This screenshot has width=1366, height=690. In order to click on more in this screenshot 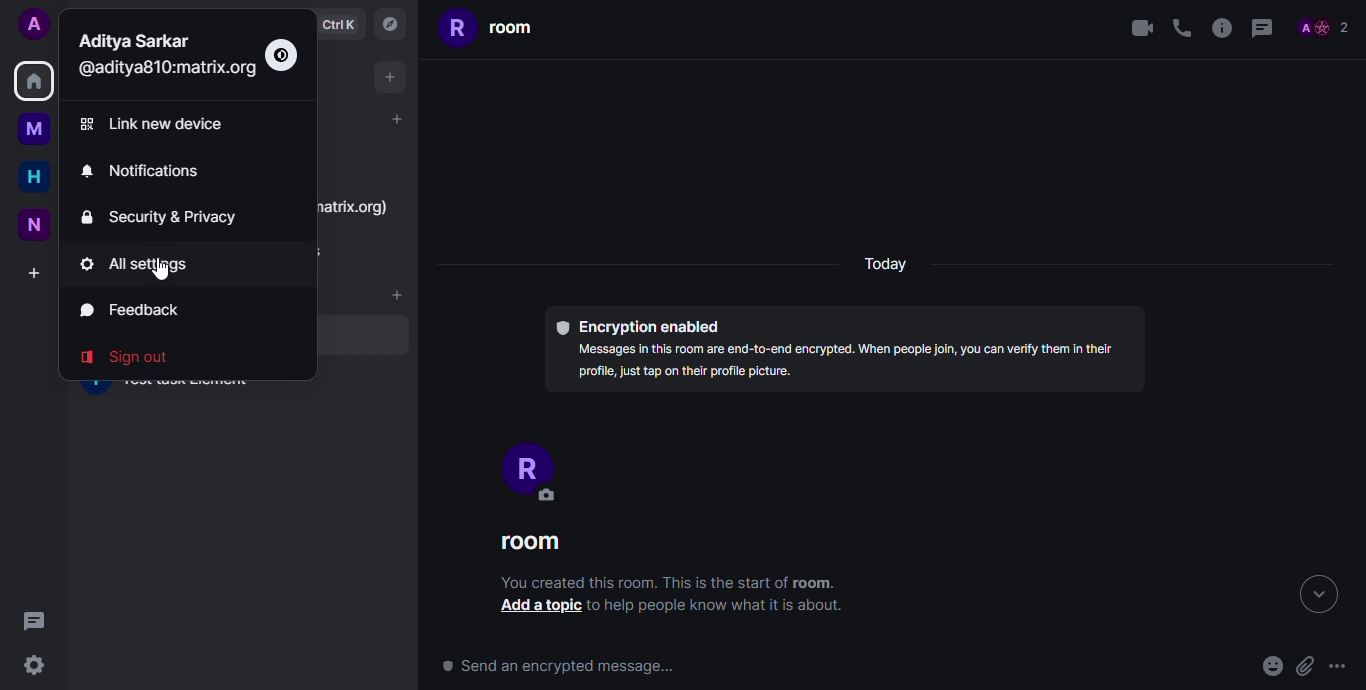, I will do `click(1338, 667)`.